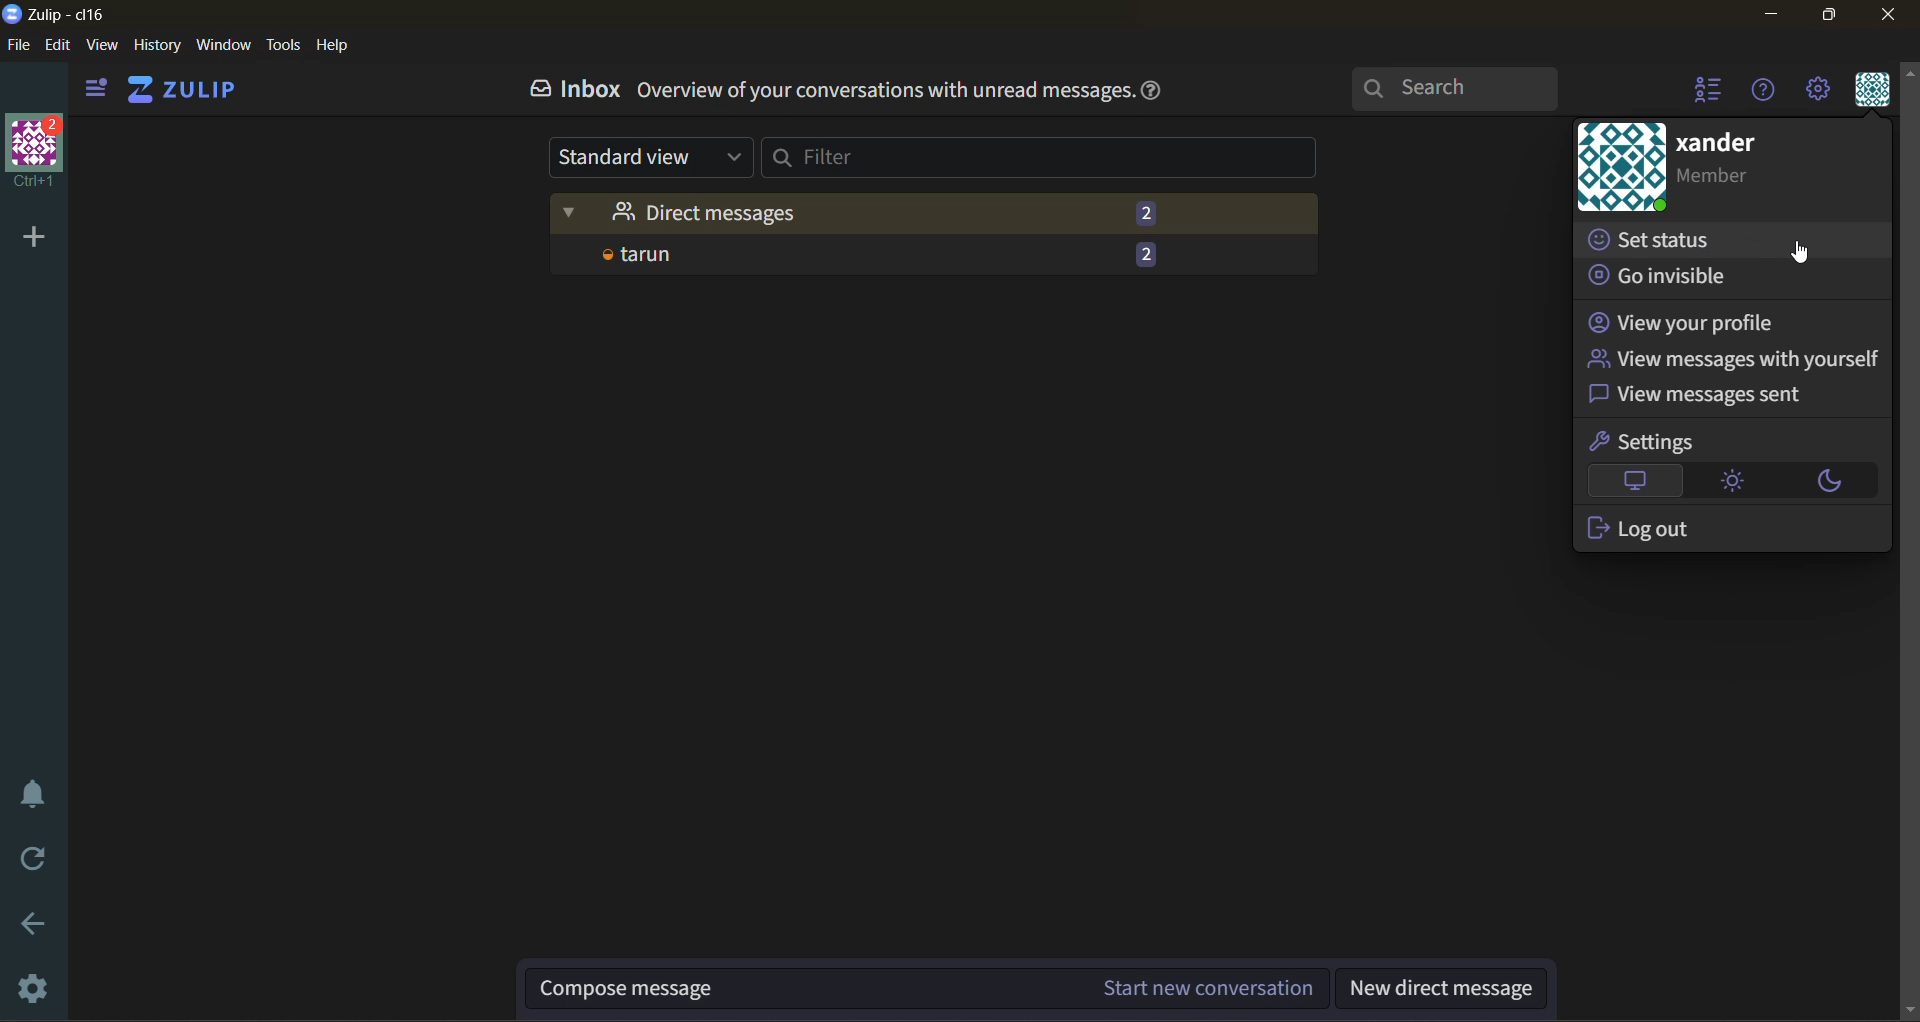  Describe the element at coordinates (32, 234) in the screenshot. I see `add a new organisation` at that location.